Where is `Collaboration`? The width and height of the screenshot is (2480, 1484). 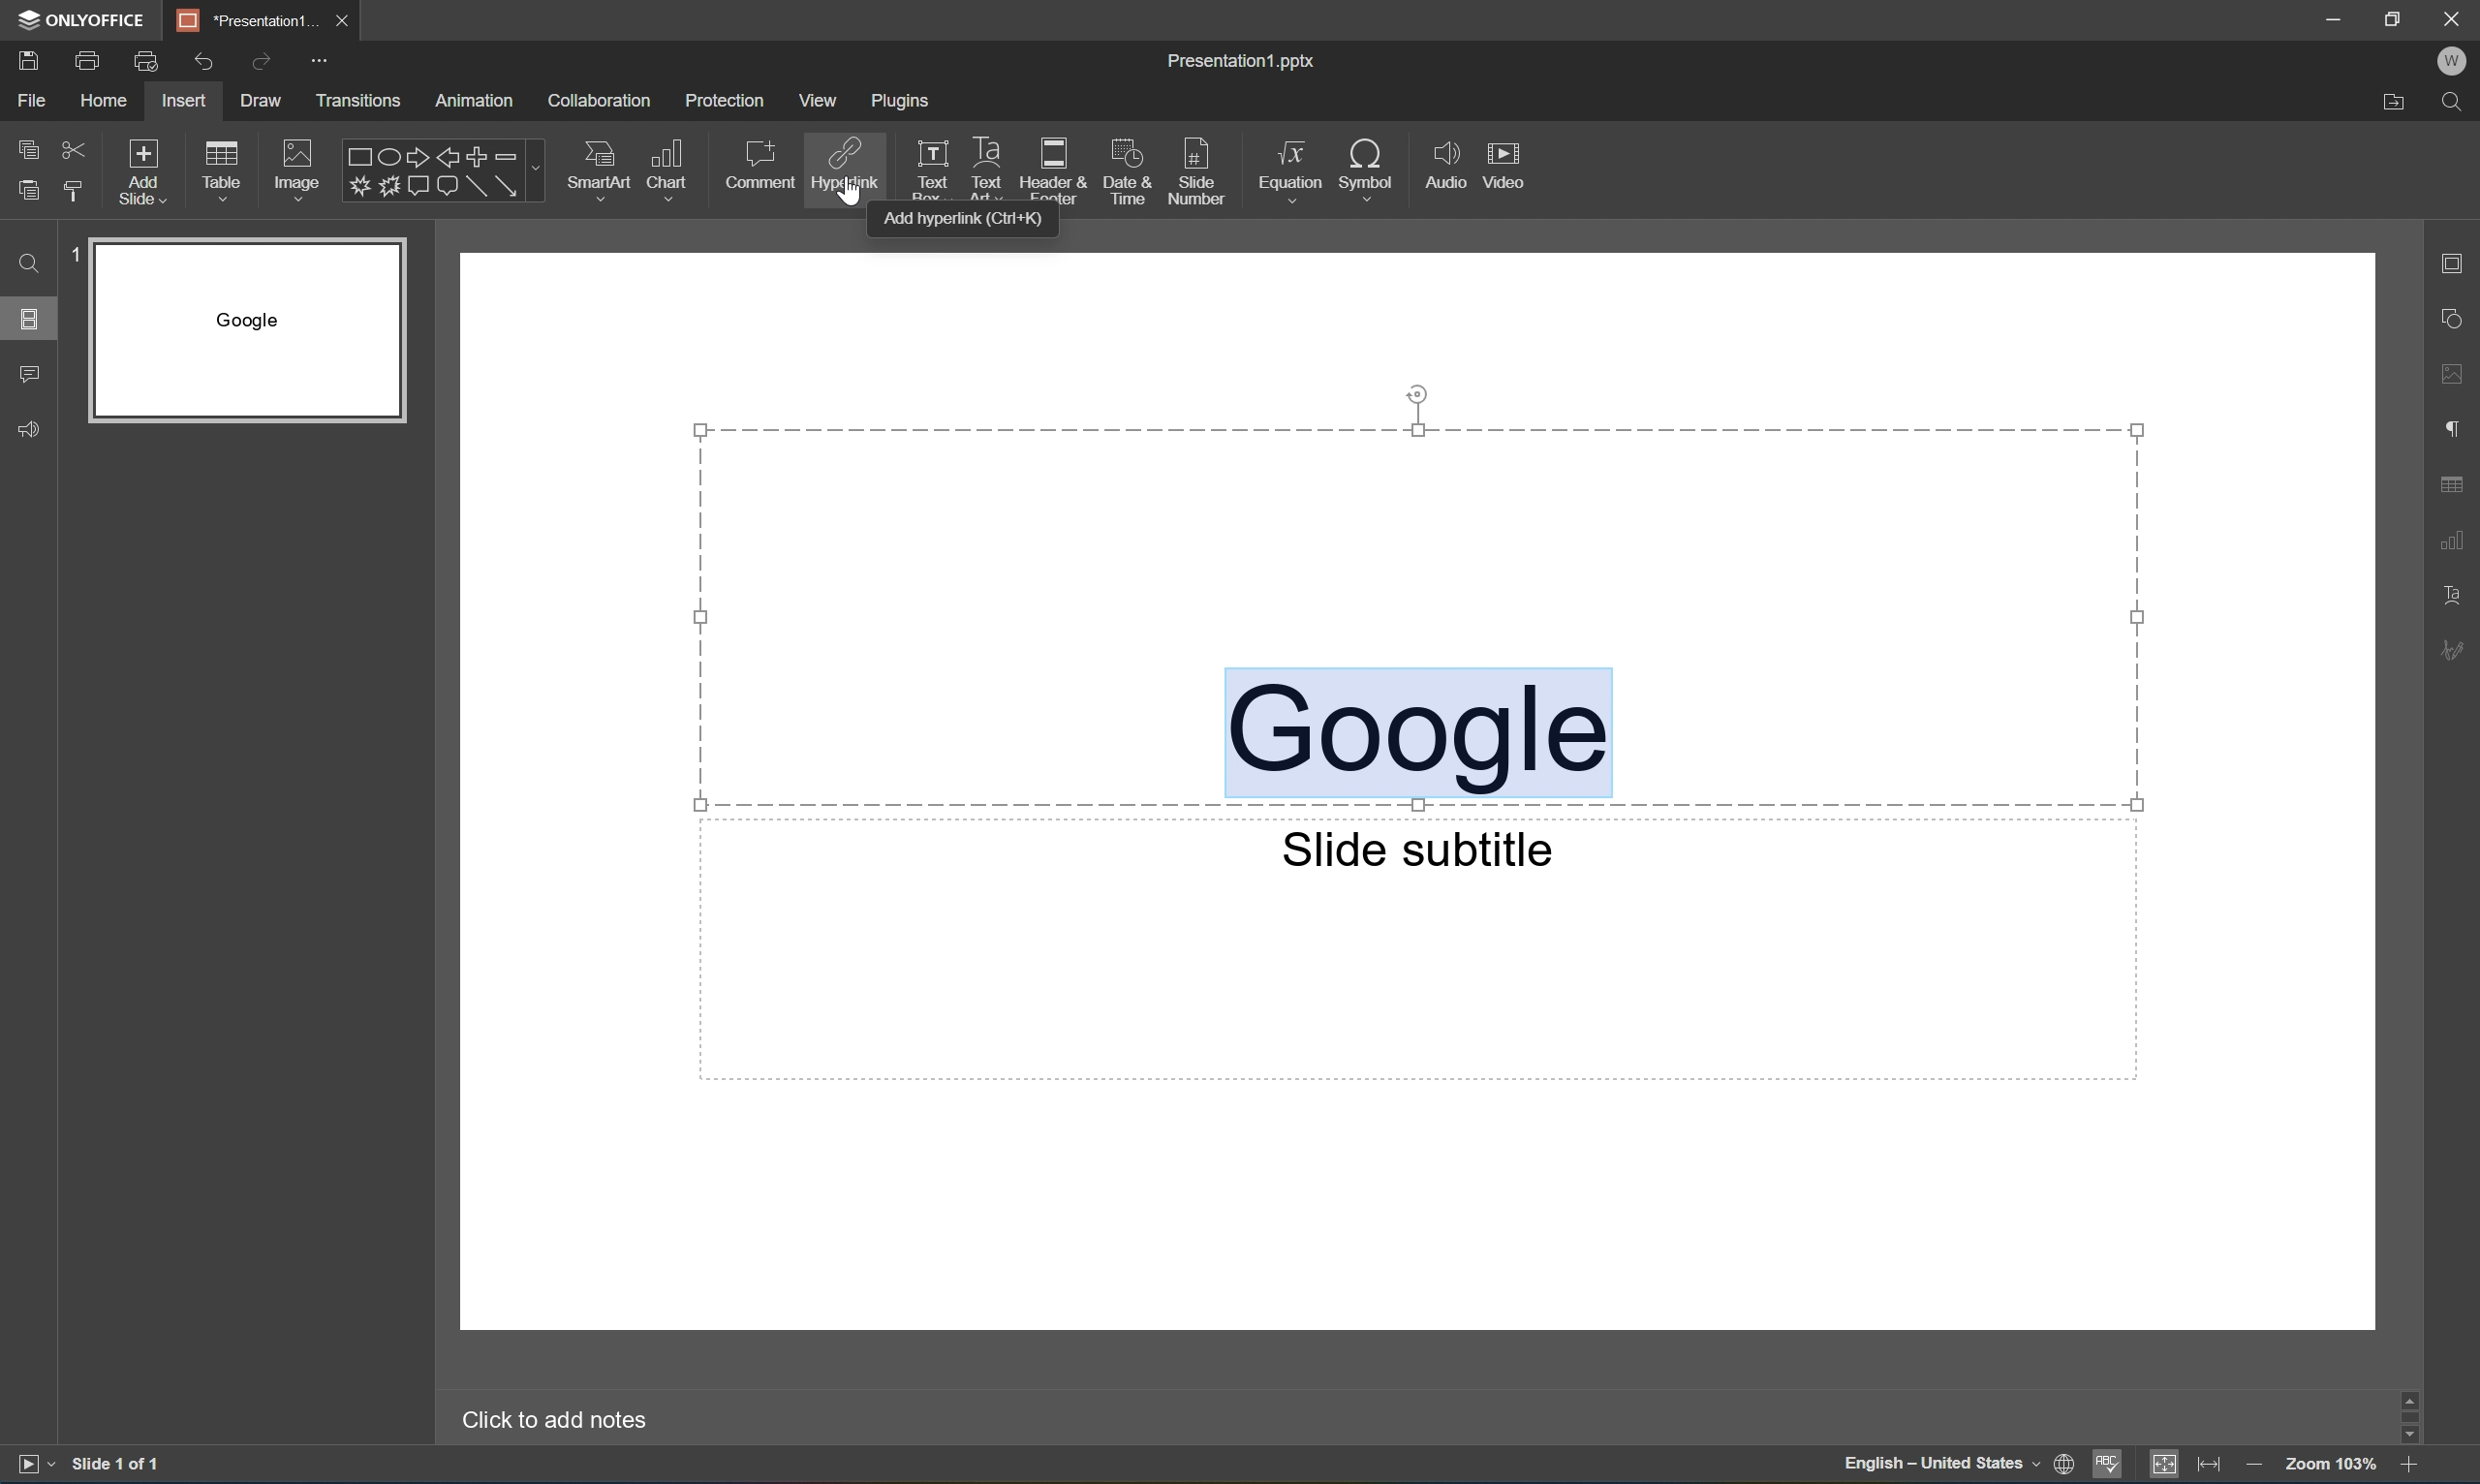
Collaboration is located at coordinates (597, 101).